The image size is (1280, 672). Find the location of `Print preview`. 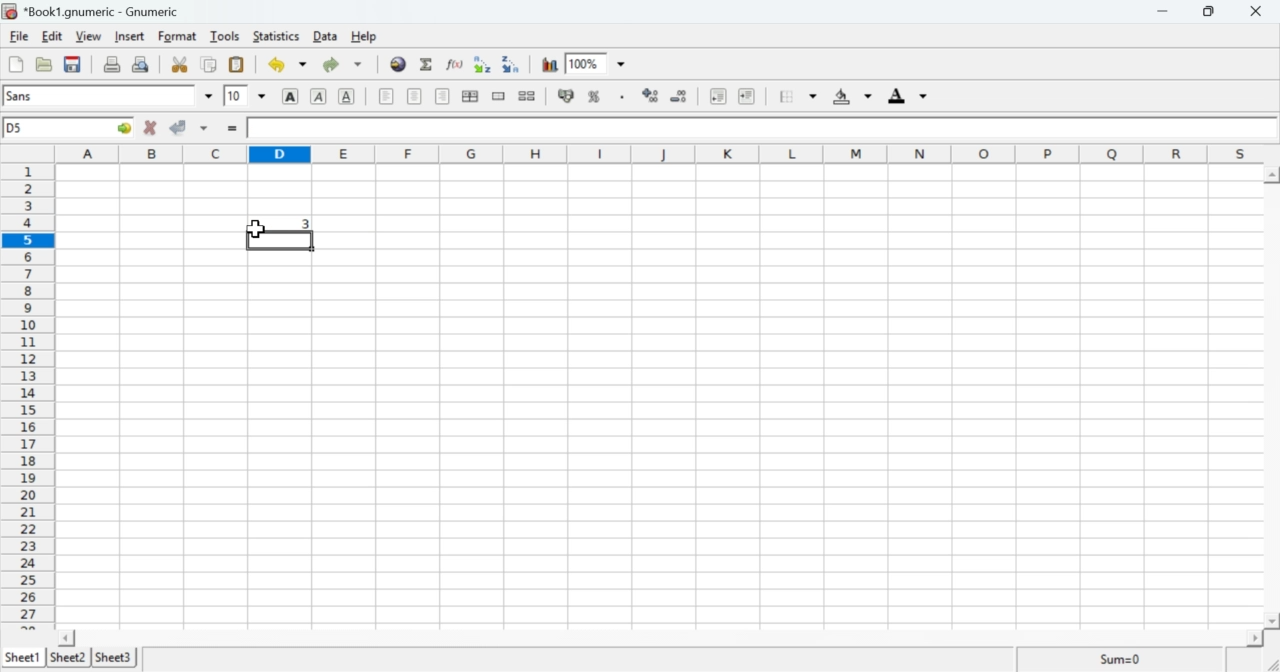

Print preview is located at coordinates (143, 64).